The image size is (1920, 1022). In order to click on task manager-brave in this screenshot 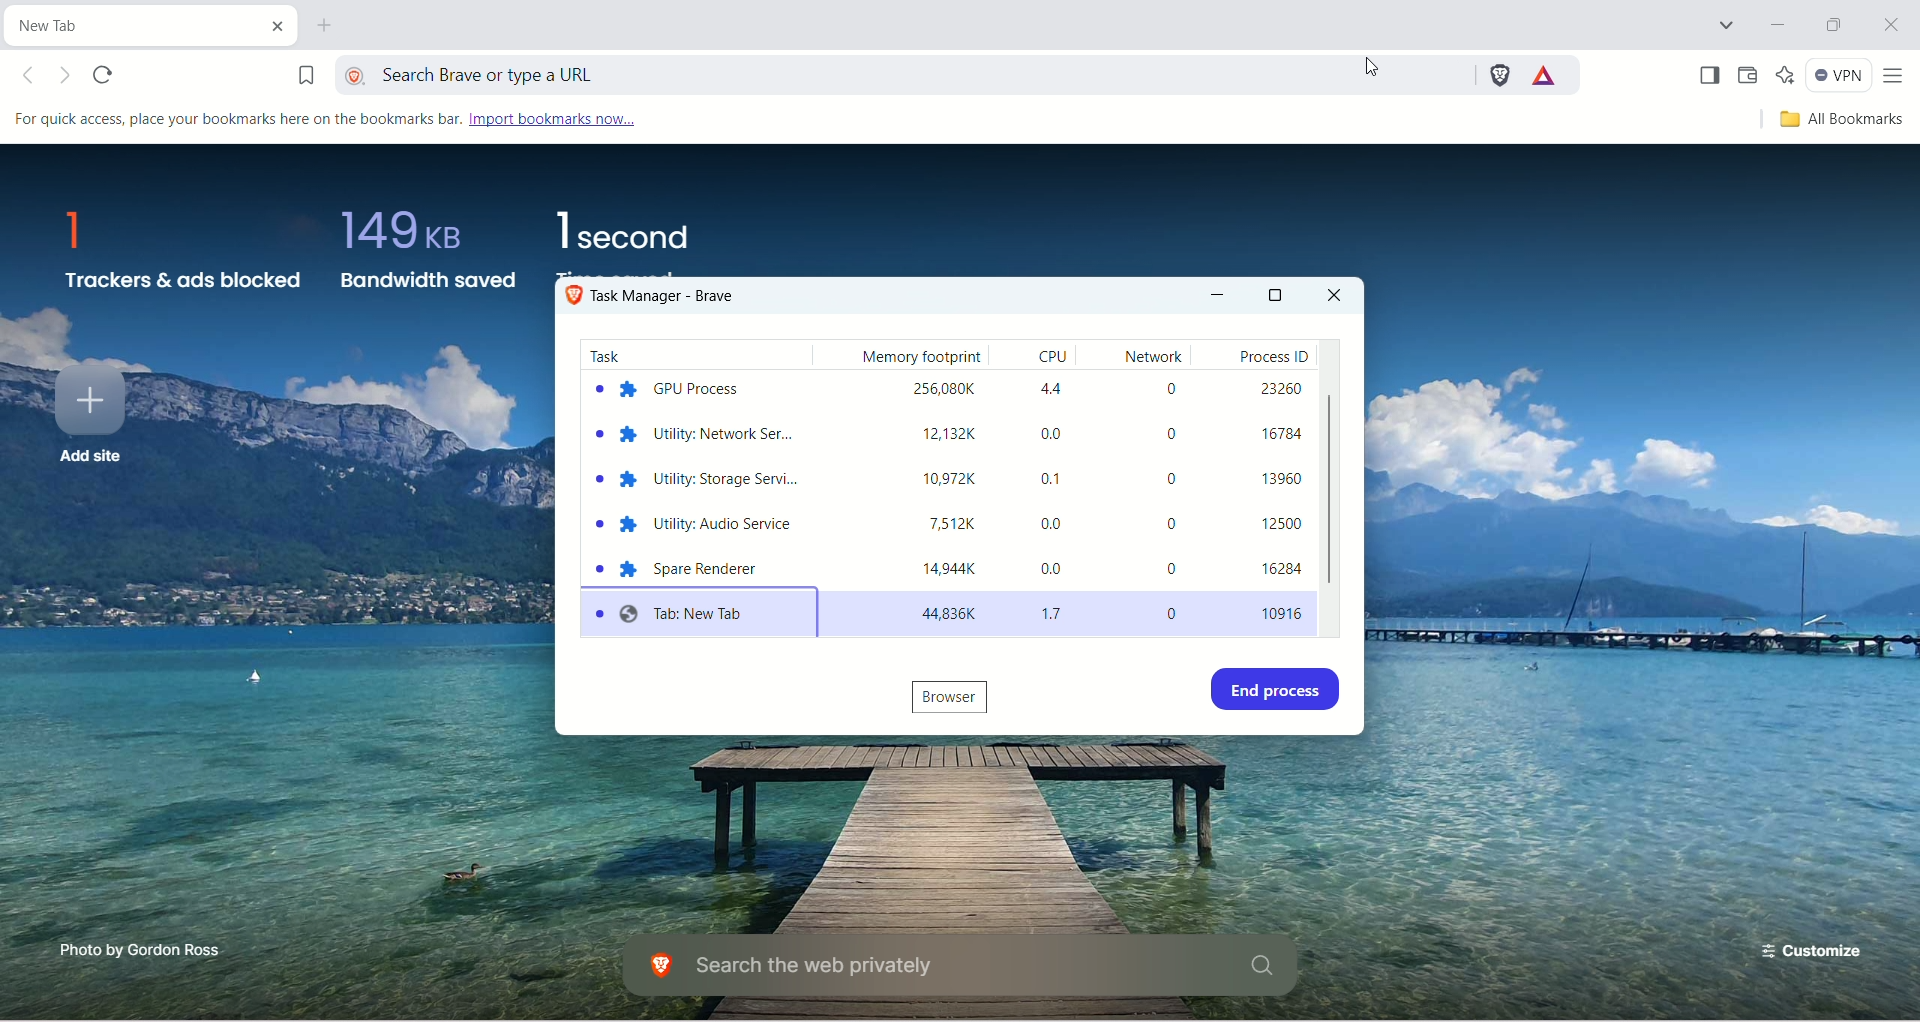, I will do `click(658, 298)`.